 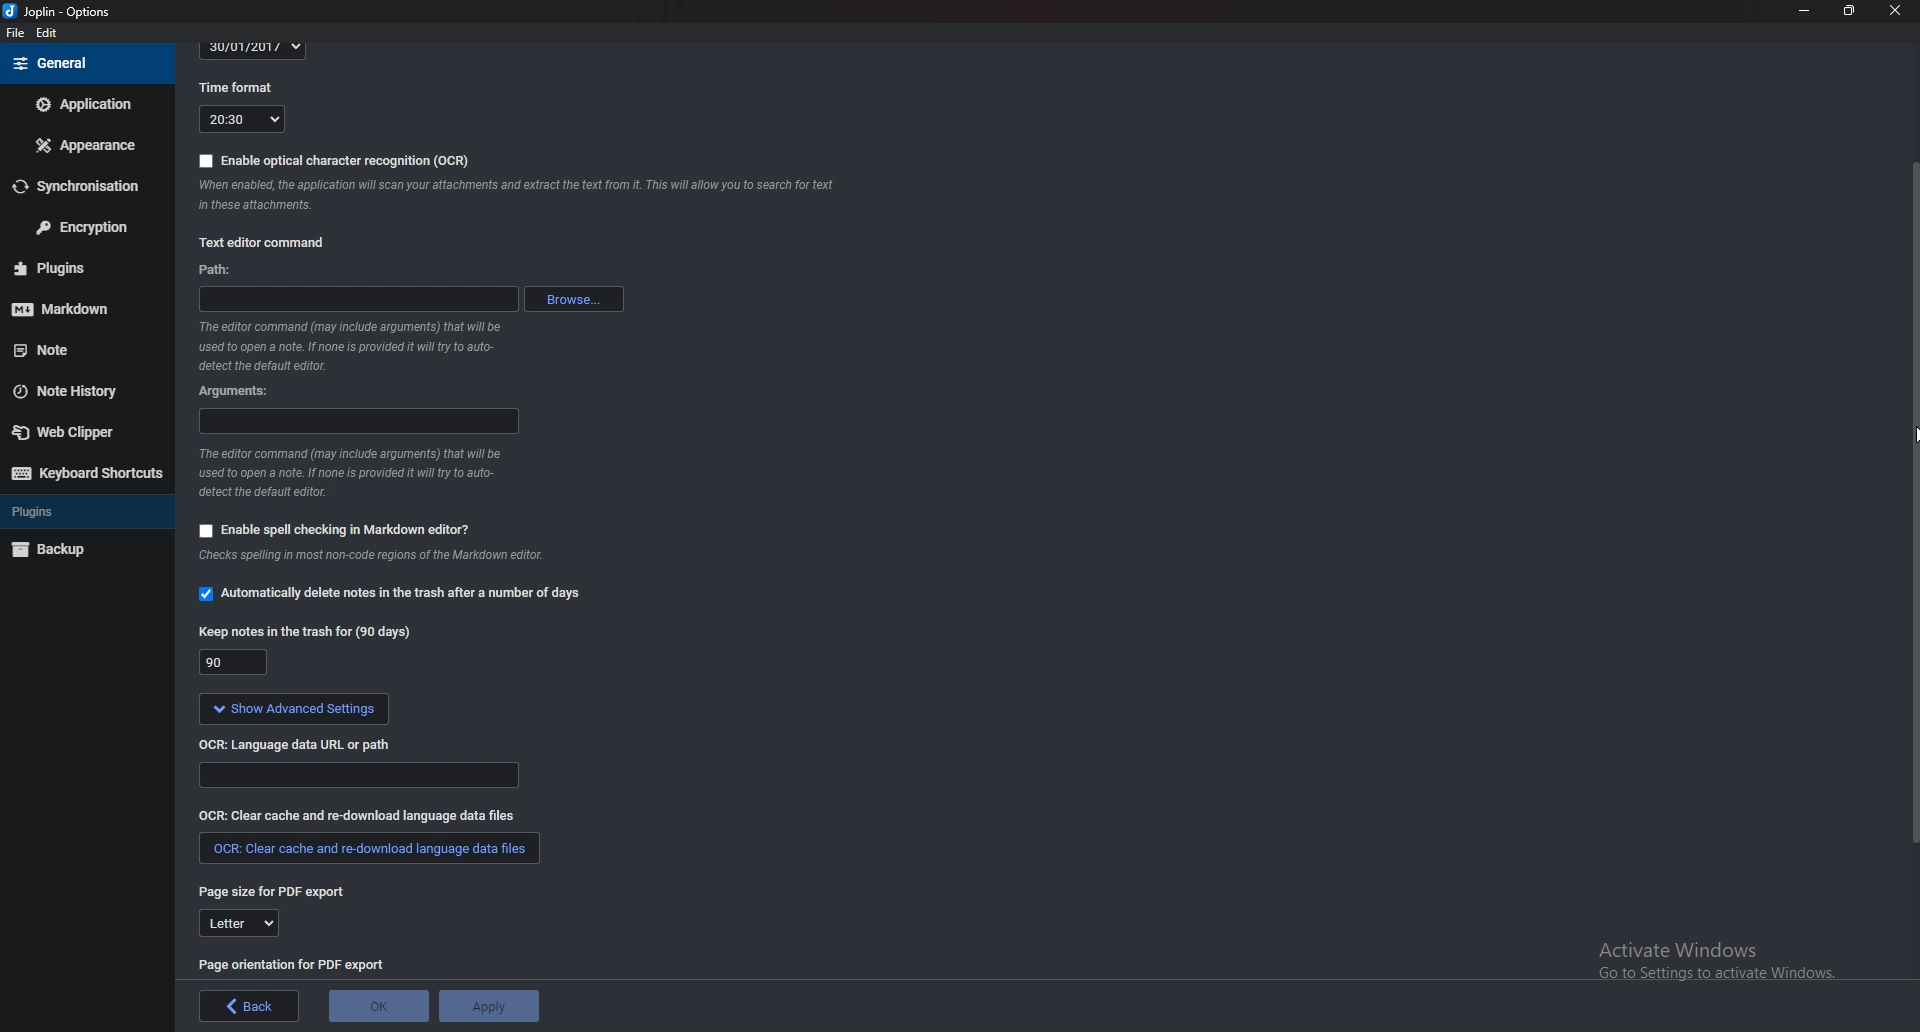 What do you see at coordinates (239, 927) in the screenshot?
I see `Letter` at bounding box center [239, 927].